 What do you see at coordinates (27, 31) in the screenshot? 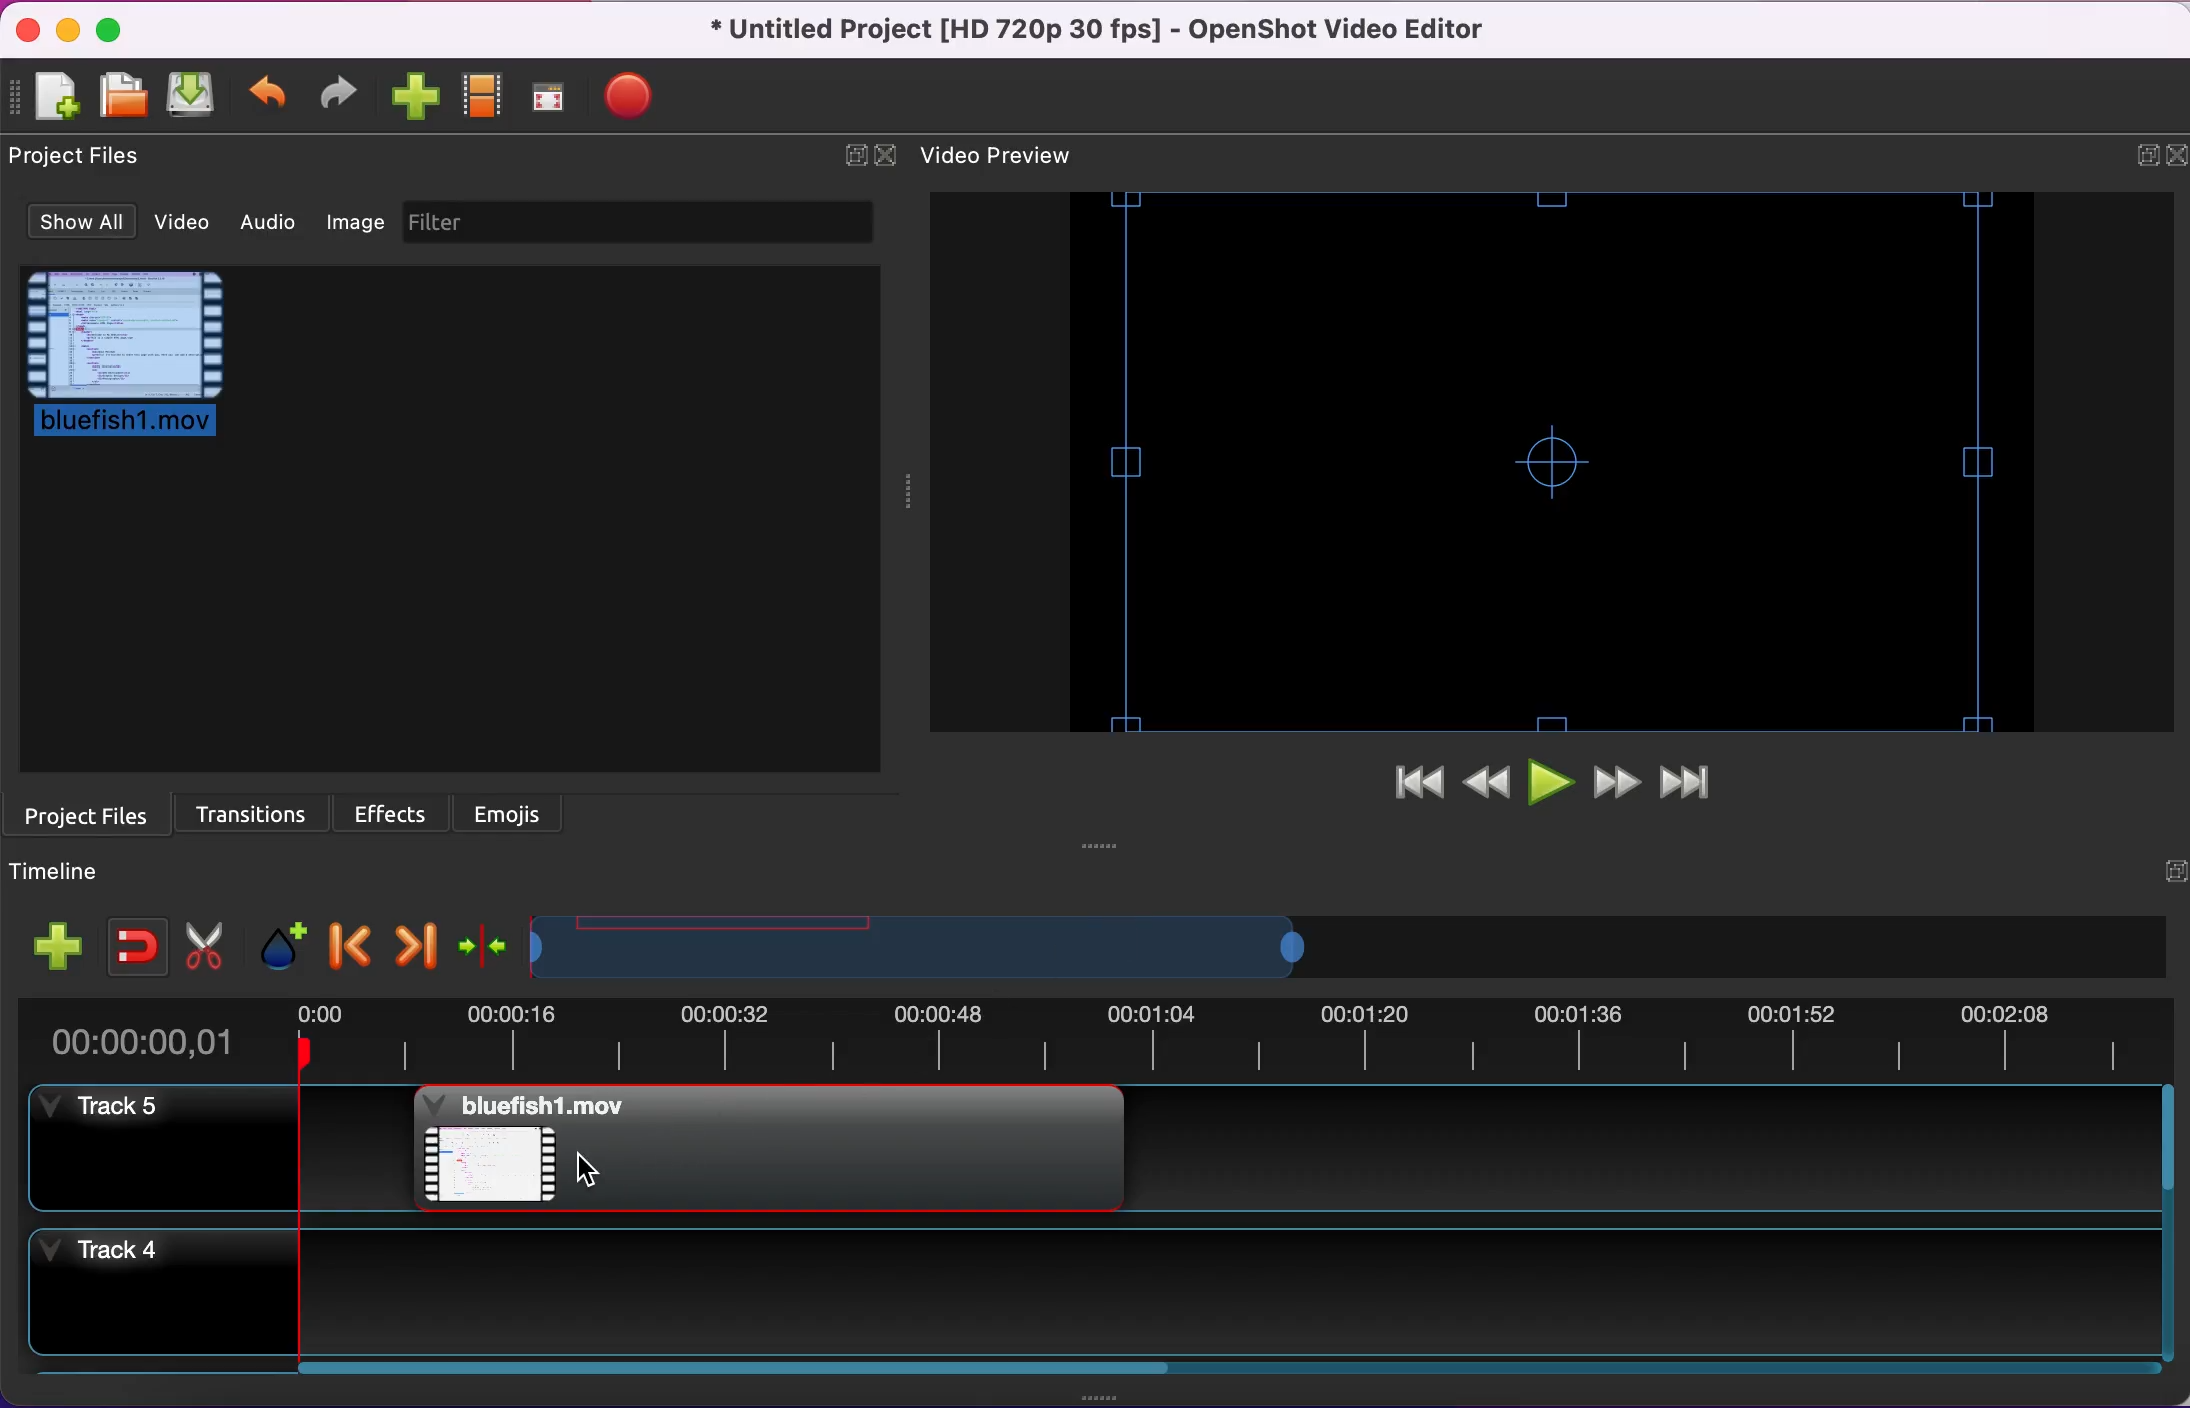
I see `close` at bounding box center [27, 31].